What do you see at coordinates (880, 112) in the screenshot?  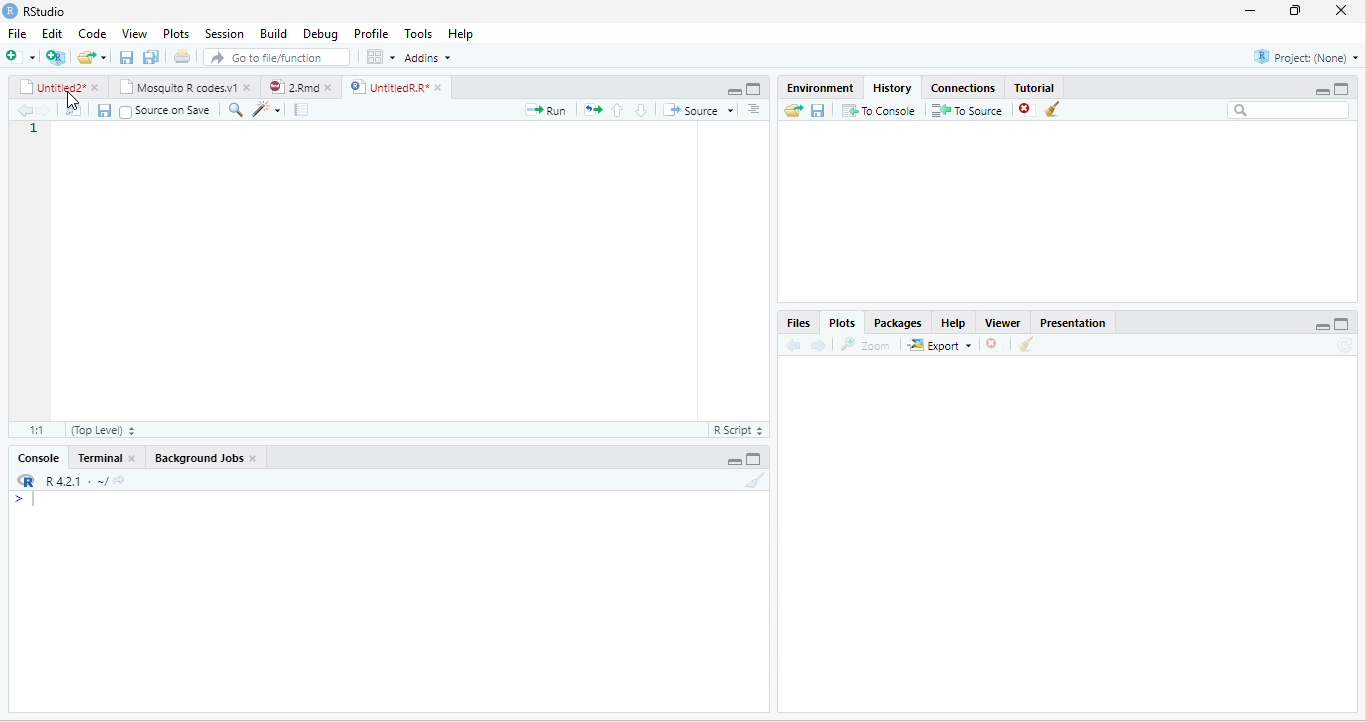 I see `to console` at bounding box center [880, 112].